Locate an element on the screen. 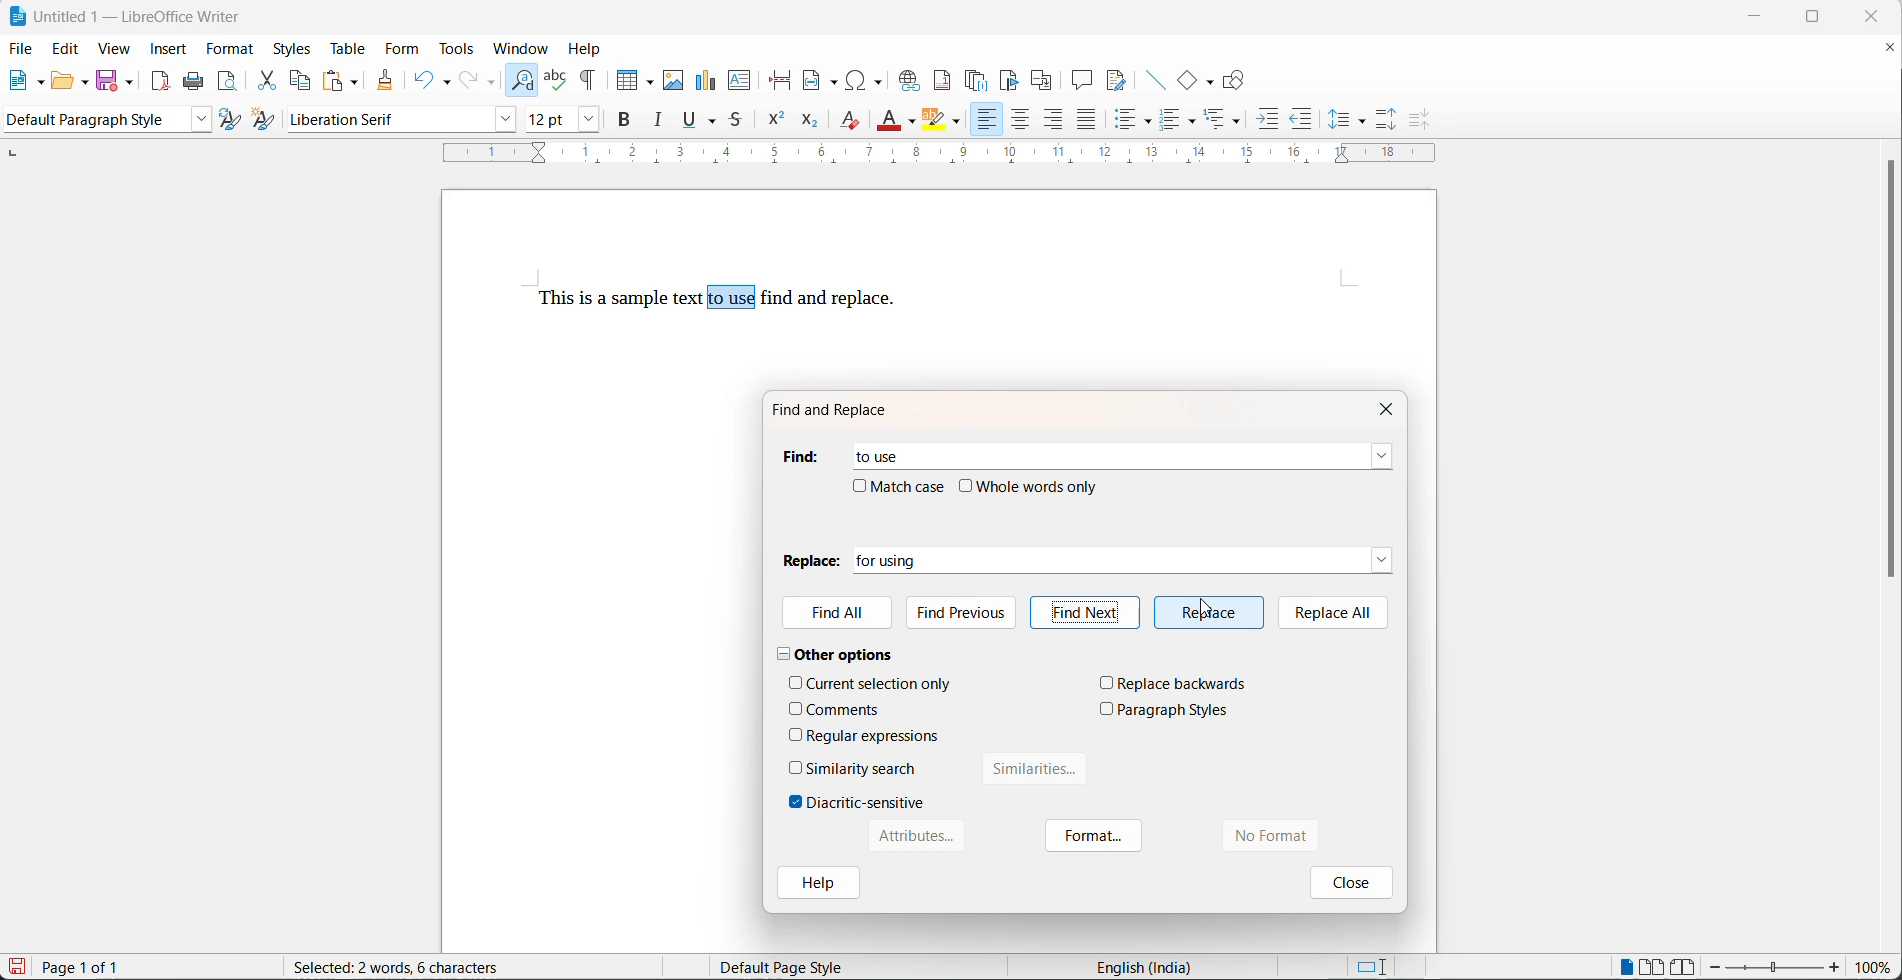 This screenshot has height=980, width=1902. save options is located at coordinates (130, 81).